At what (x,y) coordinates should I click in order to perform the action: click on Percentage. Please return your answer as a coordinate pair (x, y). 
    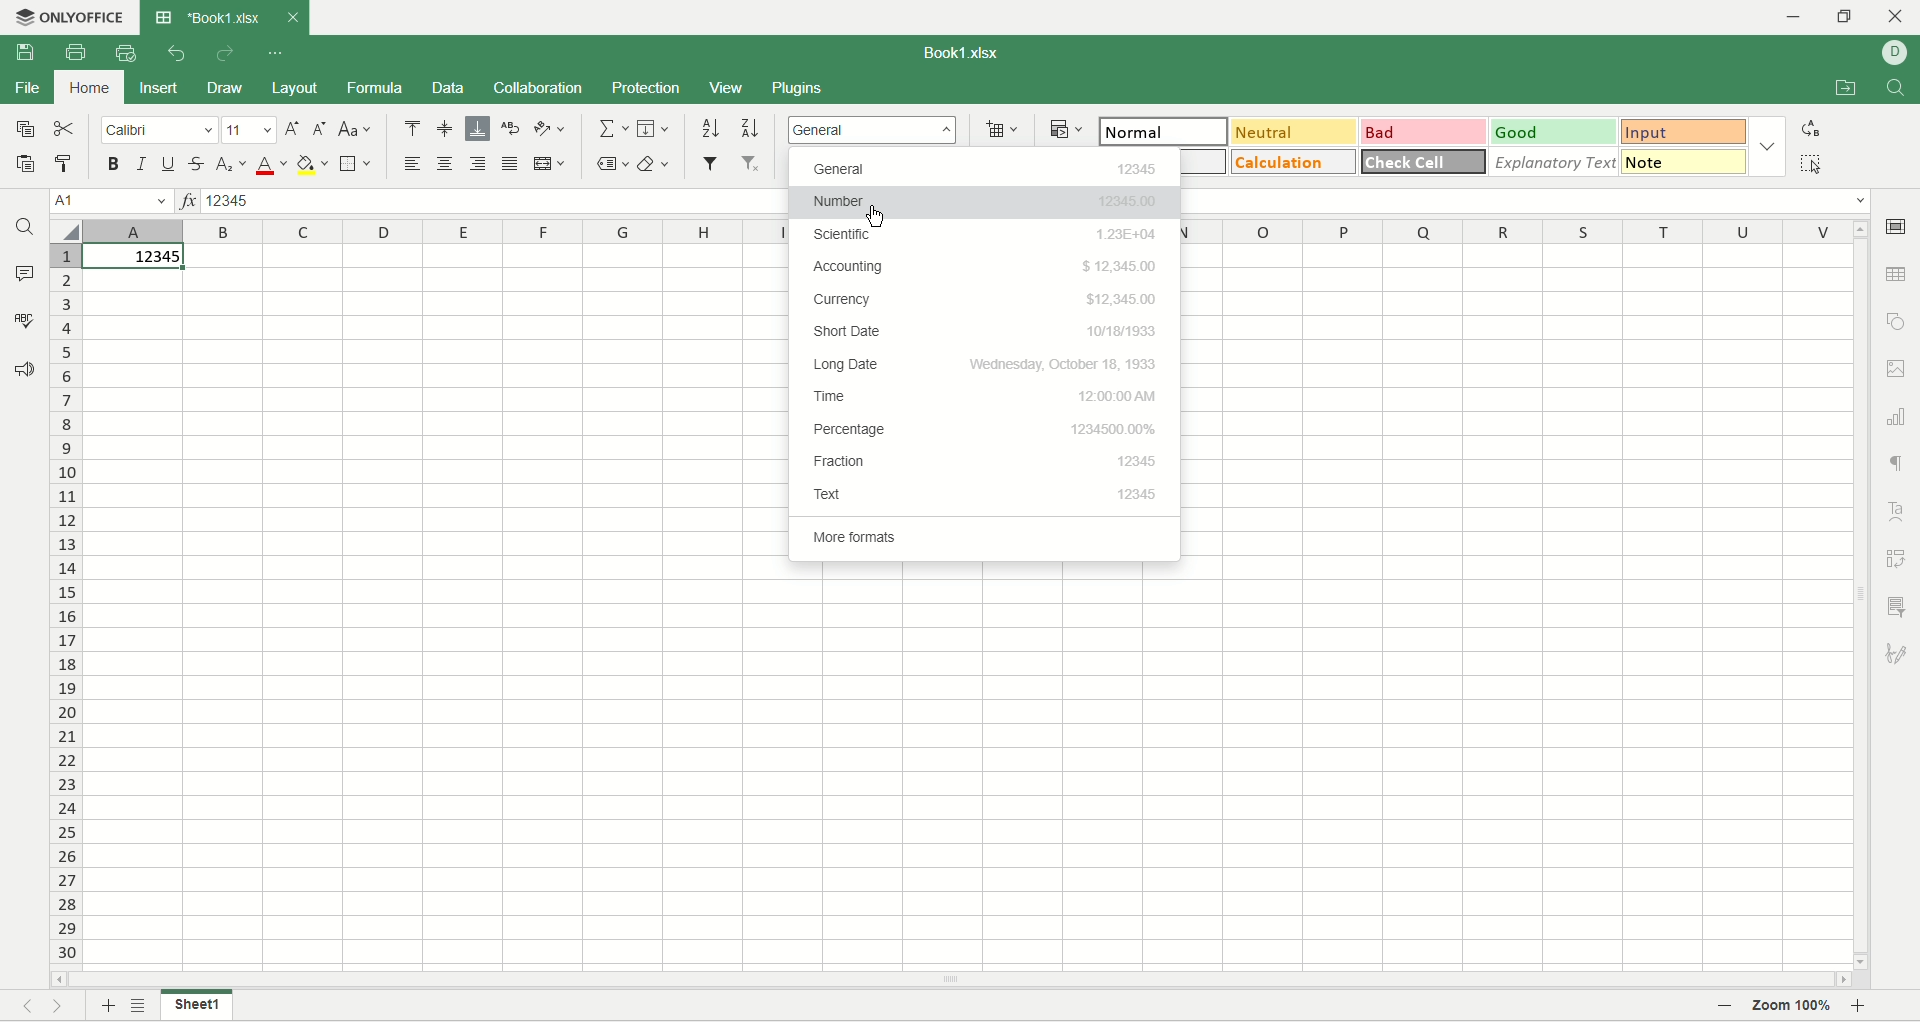
    Looking at the image, I should click on (983, 431).